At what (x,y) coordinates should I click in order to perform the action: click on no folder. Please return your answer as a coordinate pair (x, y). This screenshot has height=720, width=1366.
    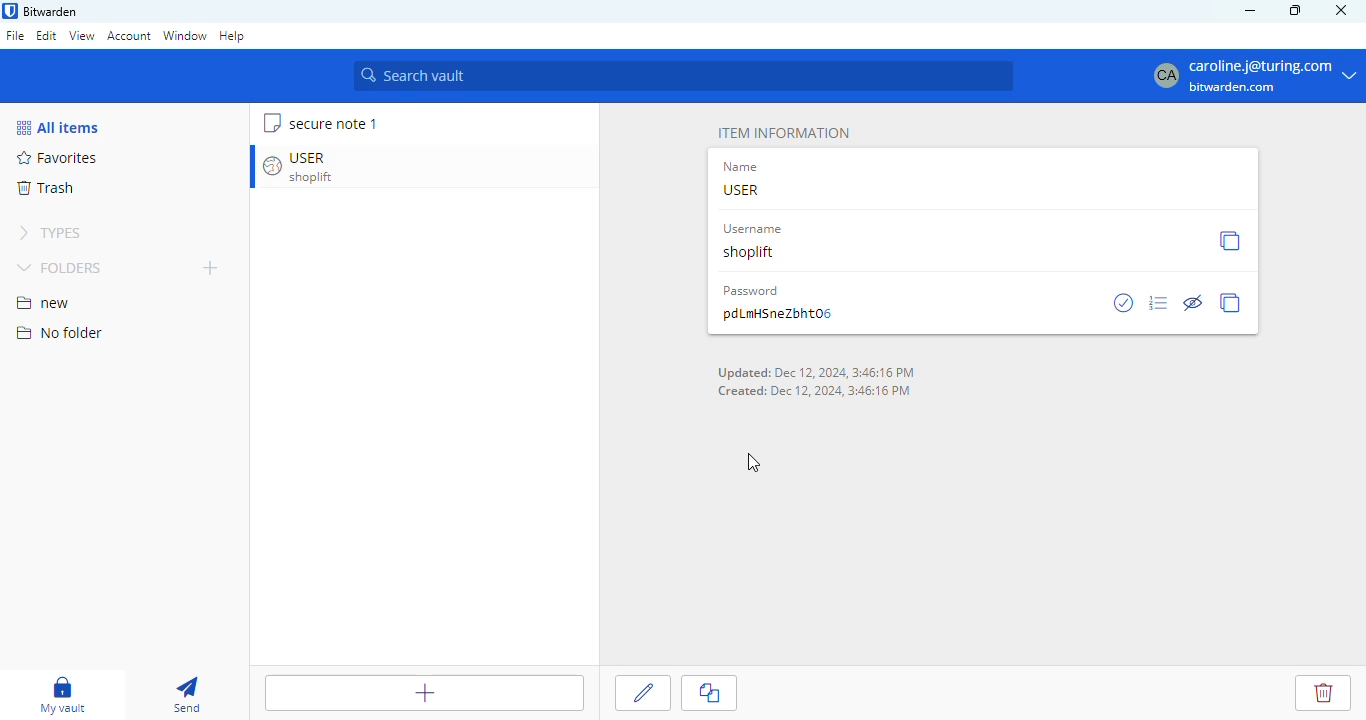
    Looking at the image, I should click on (60, 334).